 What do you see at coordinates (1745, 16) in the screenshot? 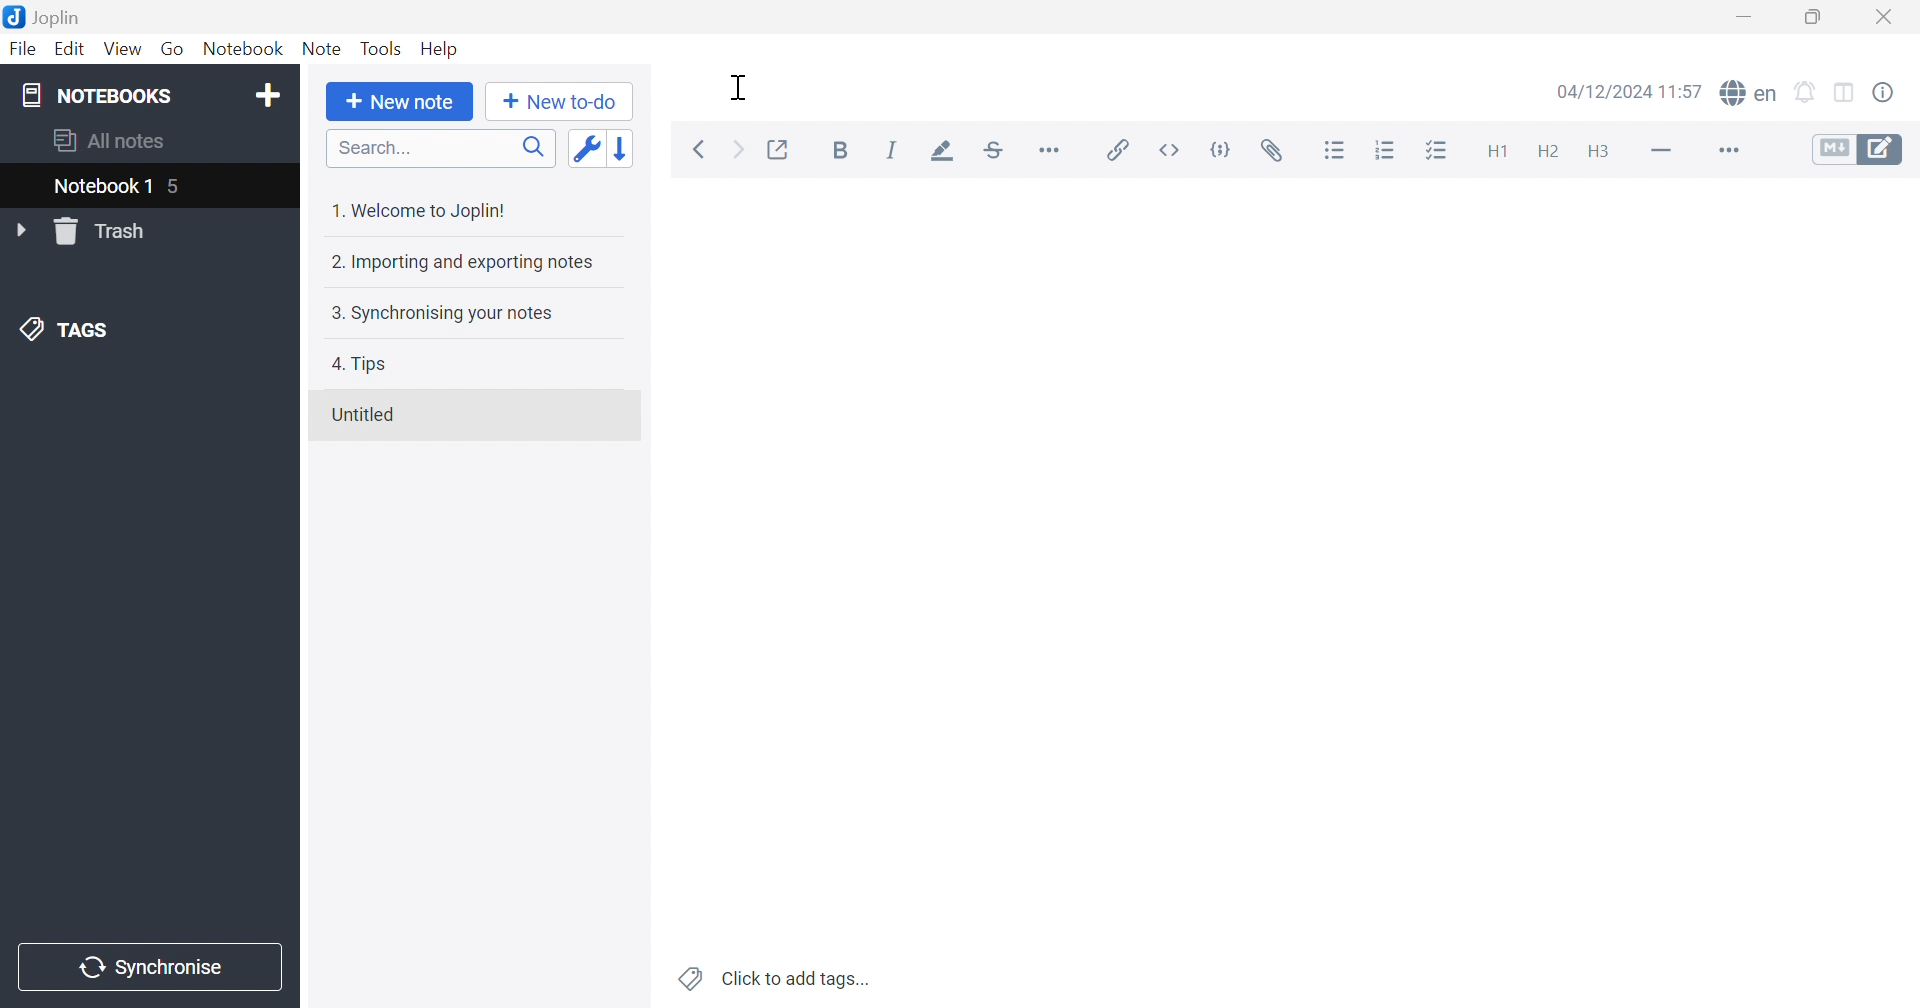
I see `Minimize` at bounding box center [1745, 16].